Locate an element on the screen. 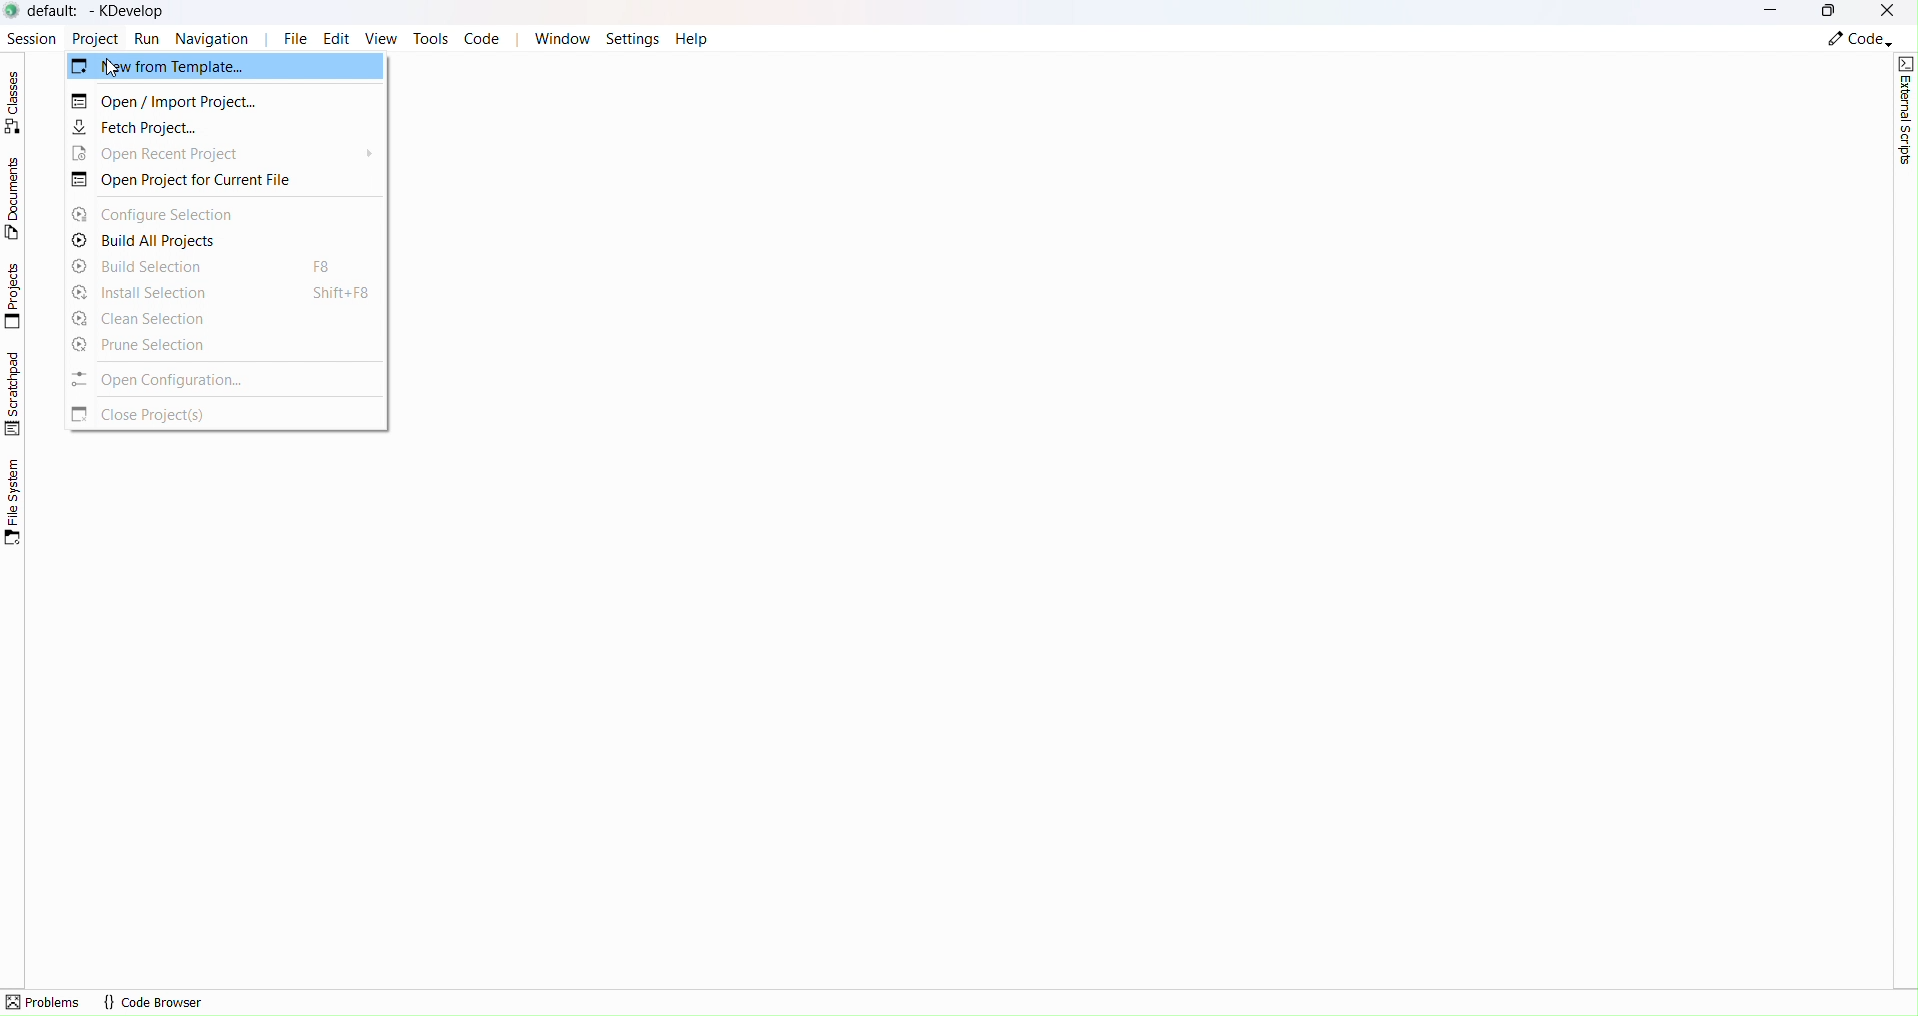  tools is located at coordinates (430, 38).